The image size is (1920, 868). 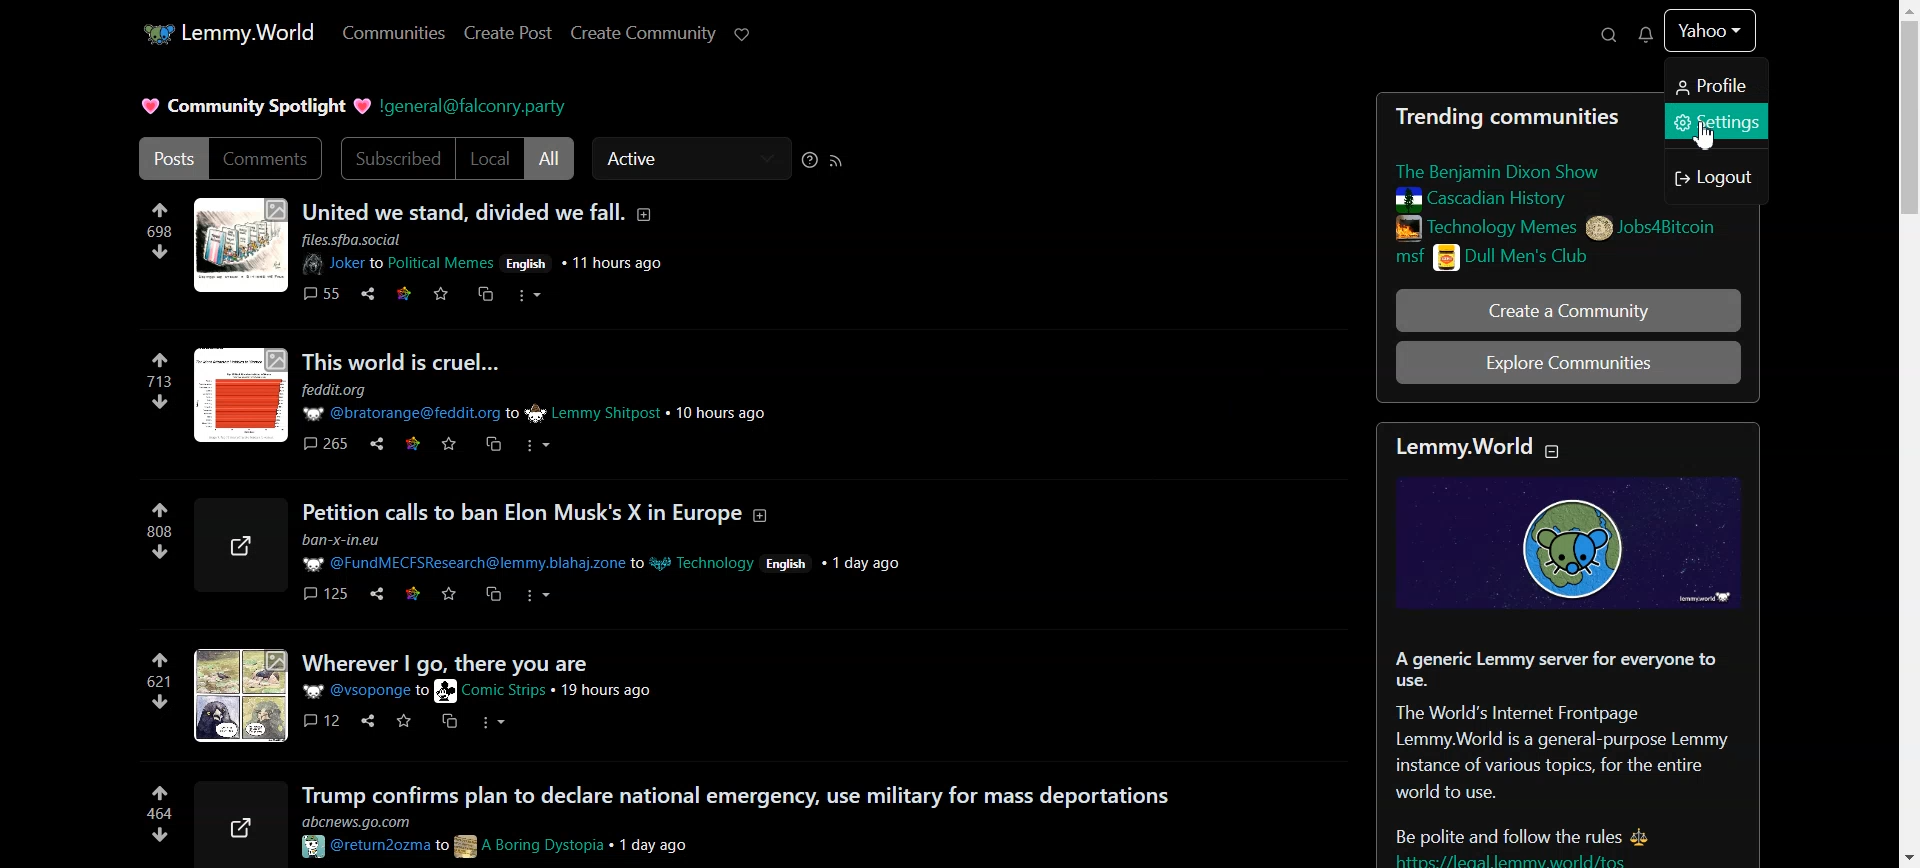 What do you see at coordinates (809, 159) in the screenshot?
I see `Sorting help` at bounding box center [809, 159].